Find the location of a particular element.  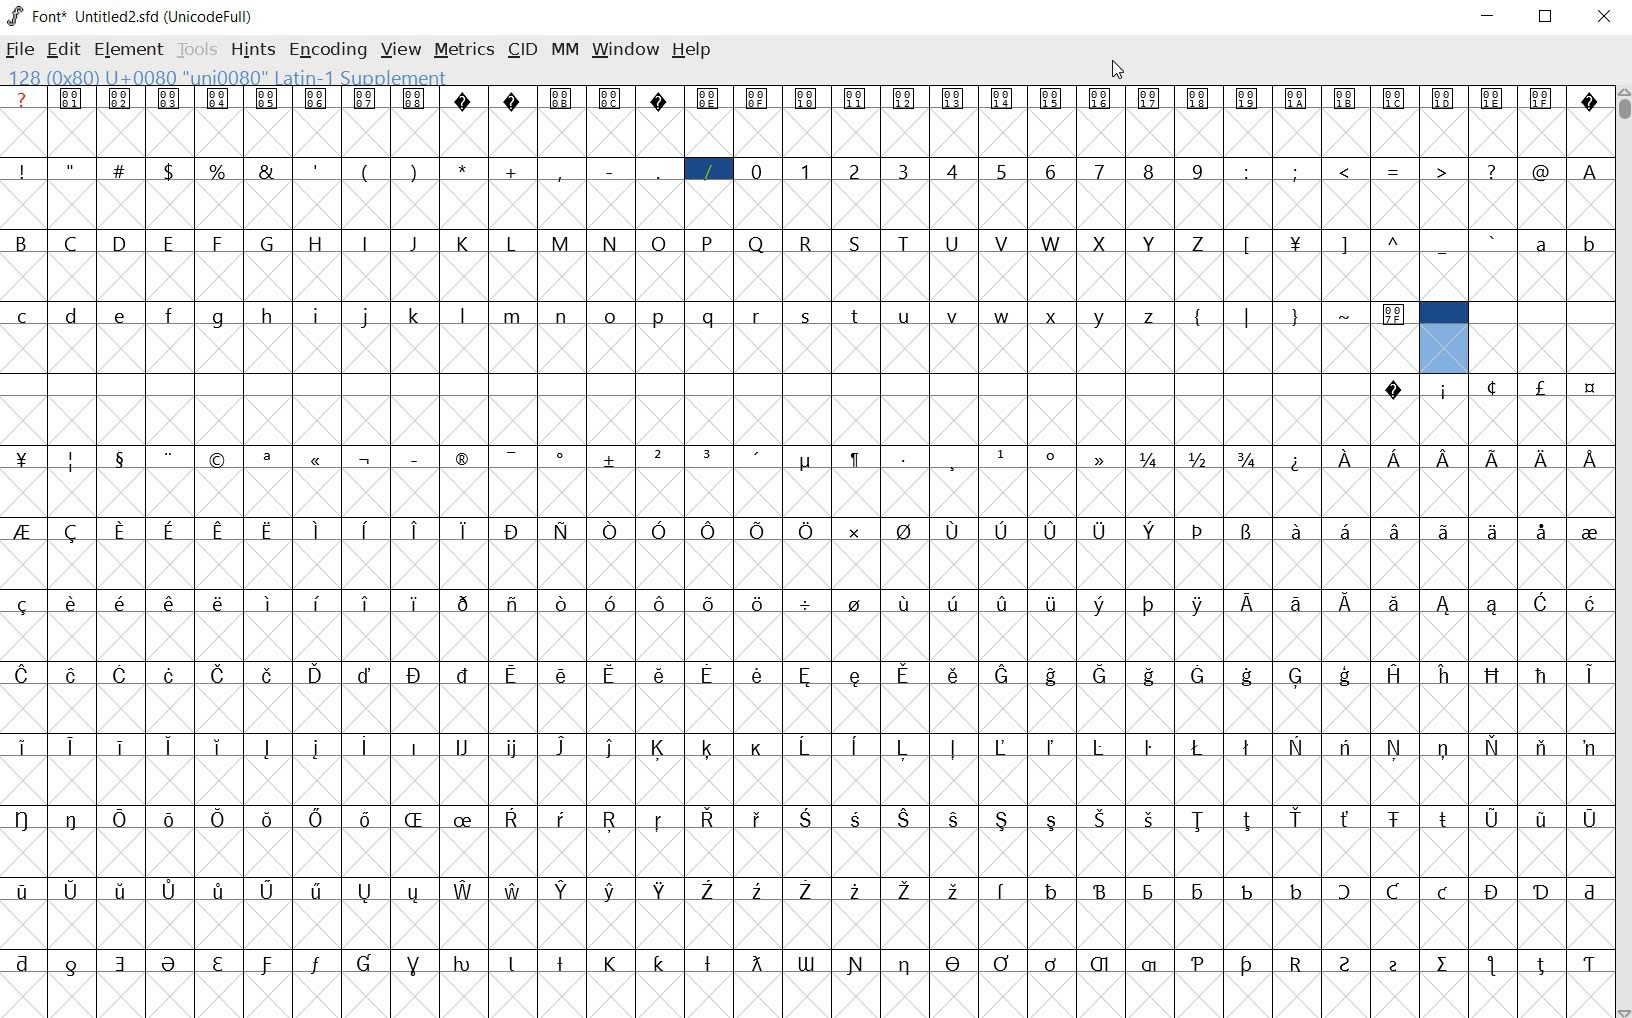

Tools is located at coordinates (197, 49).